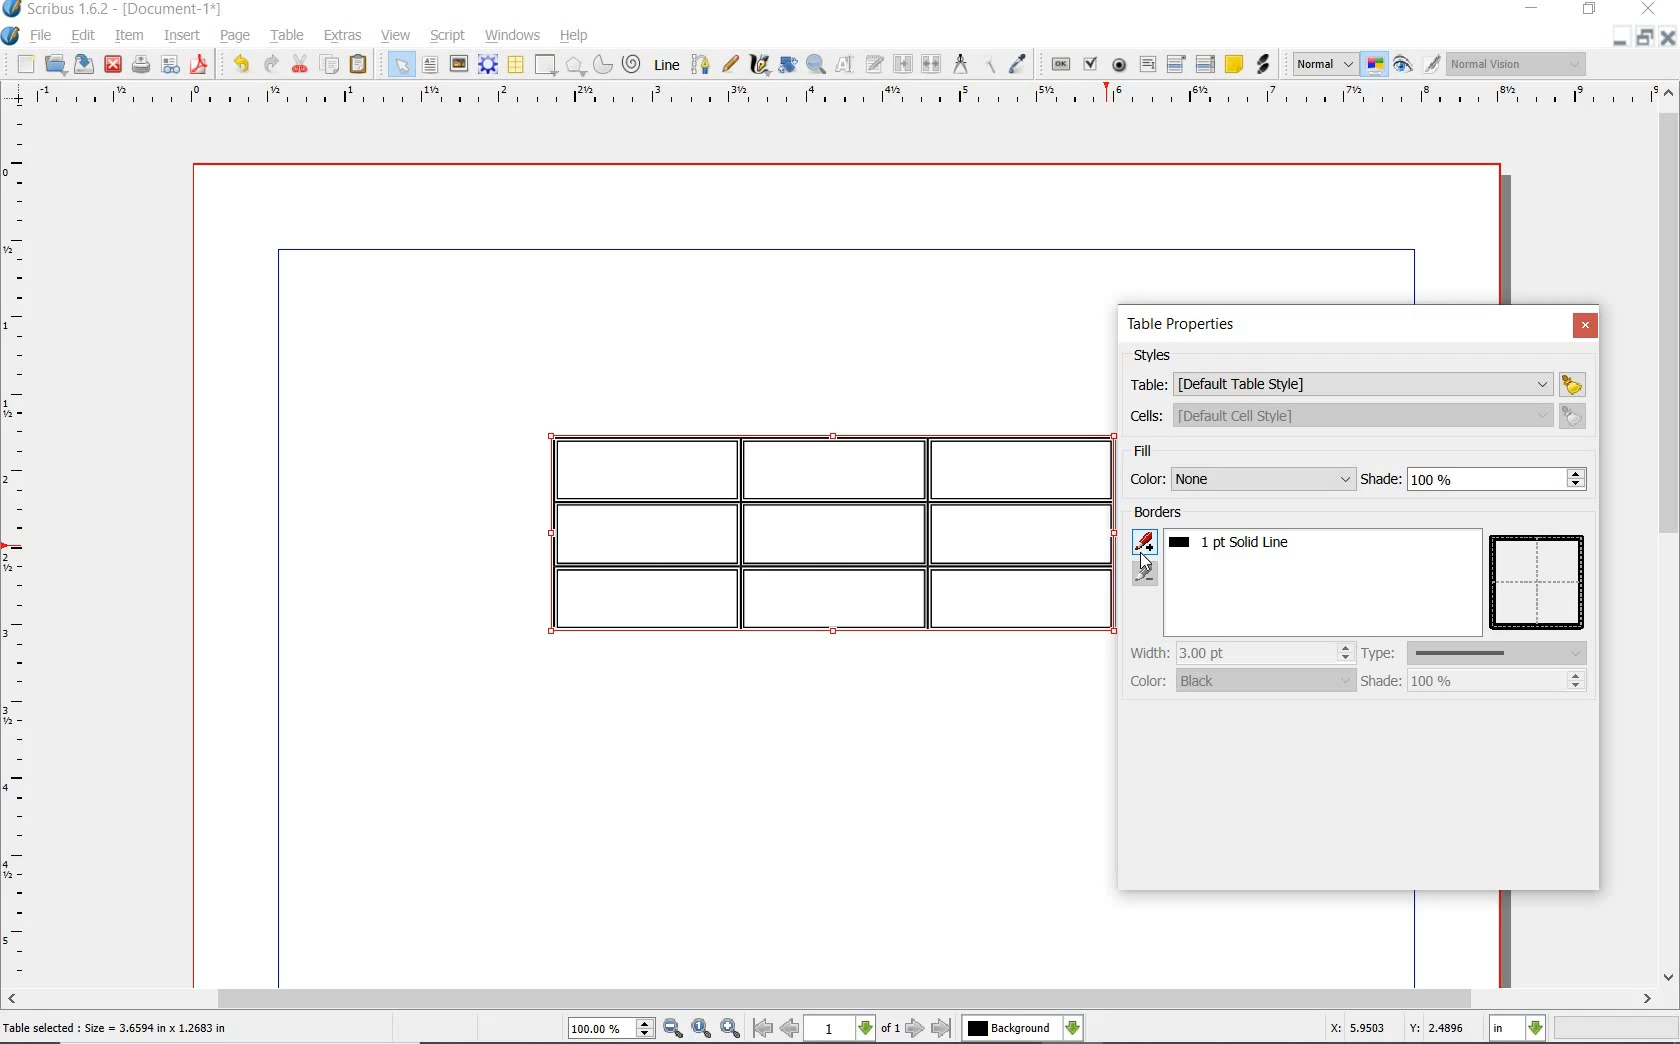 This screenshot has height=1044, width=1680. I want to click on preflight verifier, so click(168, 66).